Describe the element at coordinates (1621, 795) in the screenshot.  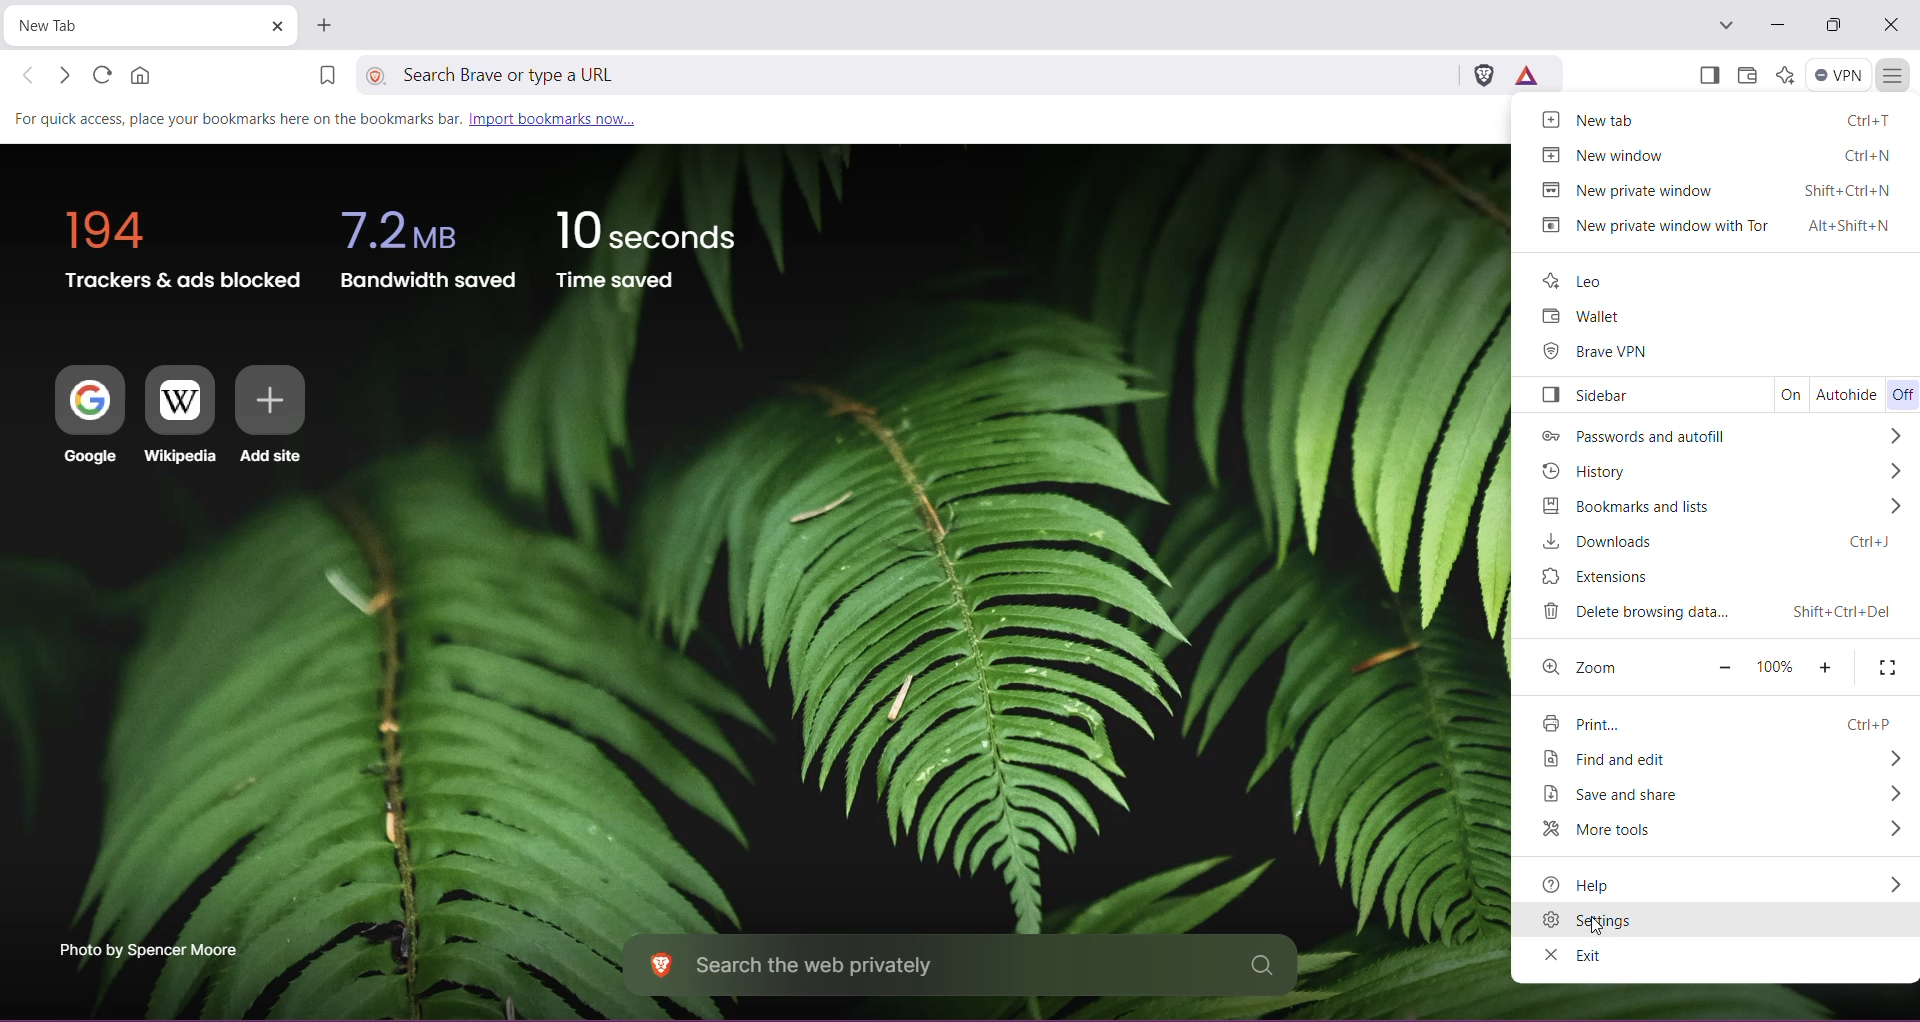
I see `Save and share` at that location.